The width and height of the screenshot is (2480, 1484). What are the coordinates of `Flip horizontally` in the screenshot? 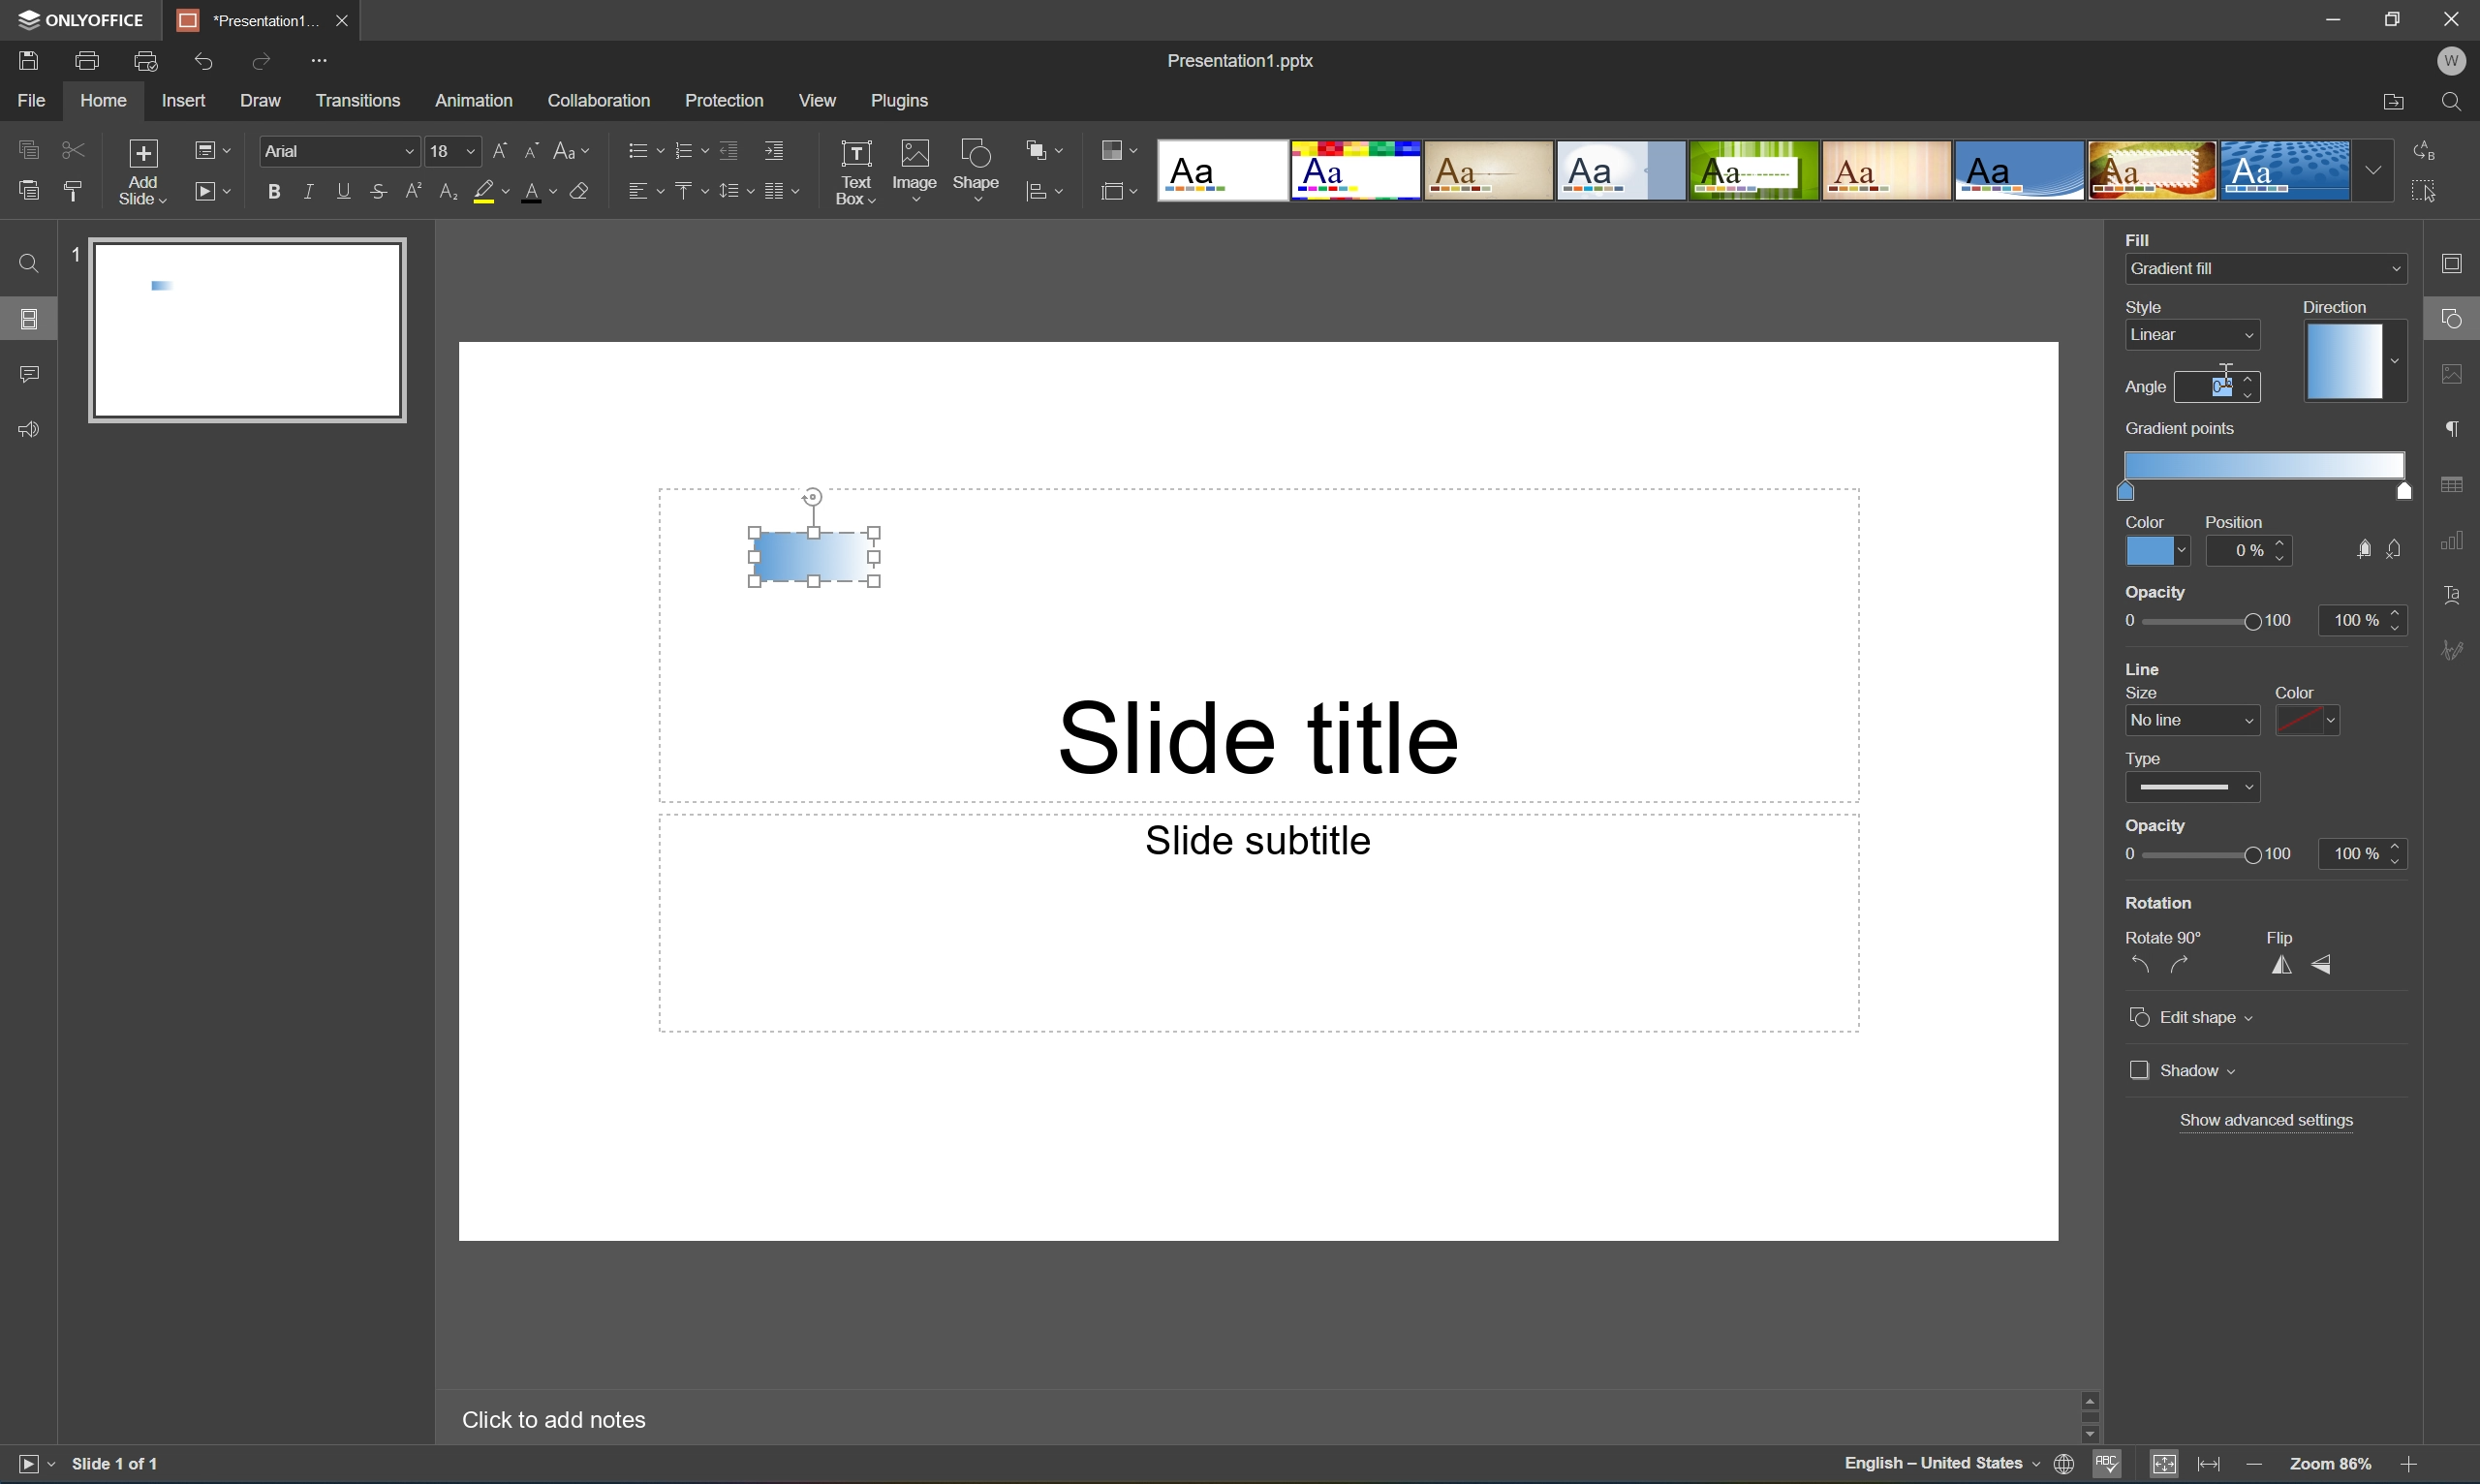 It's located at (2283, 968).